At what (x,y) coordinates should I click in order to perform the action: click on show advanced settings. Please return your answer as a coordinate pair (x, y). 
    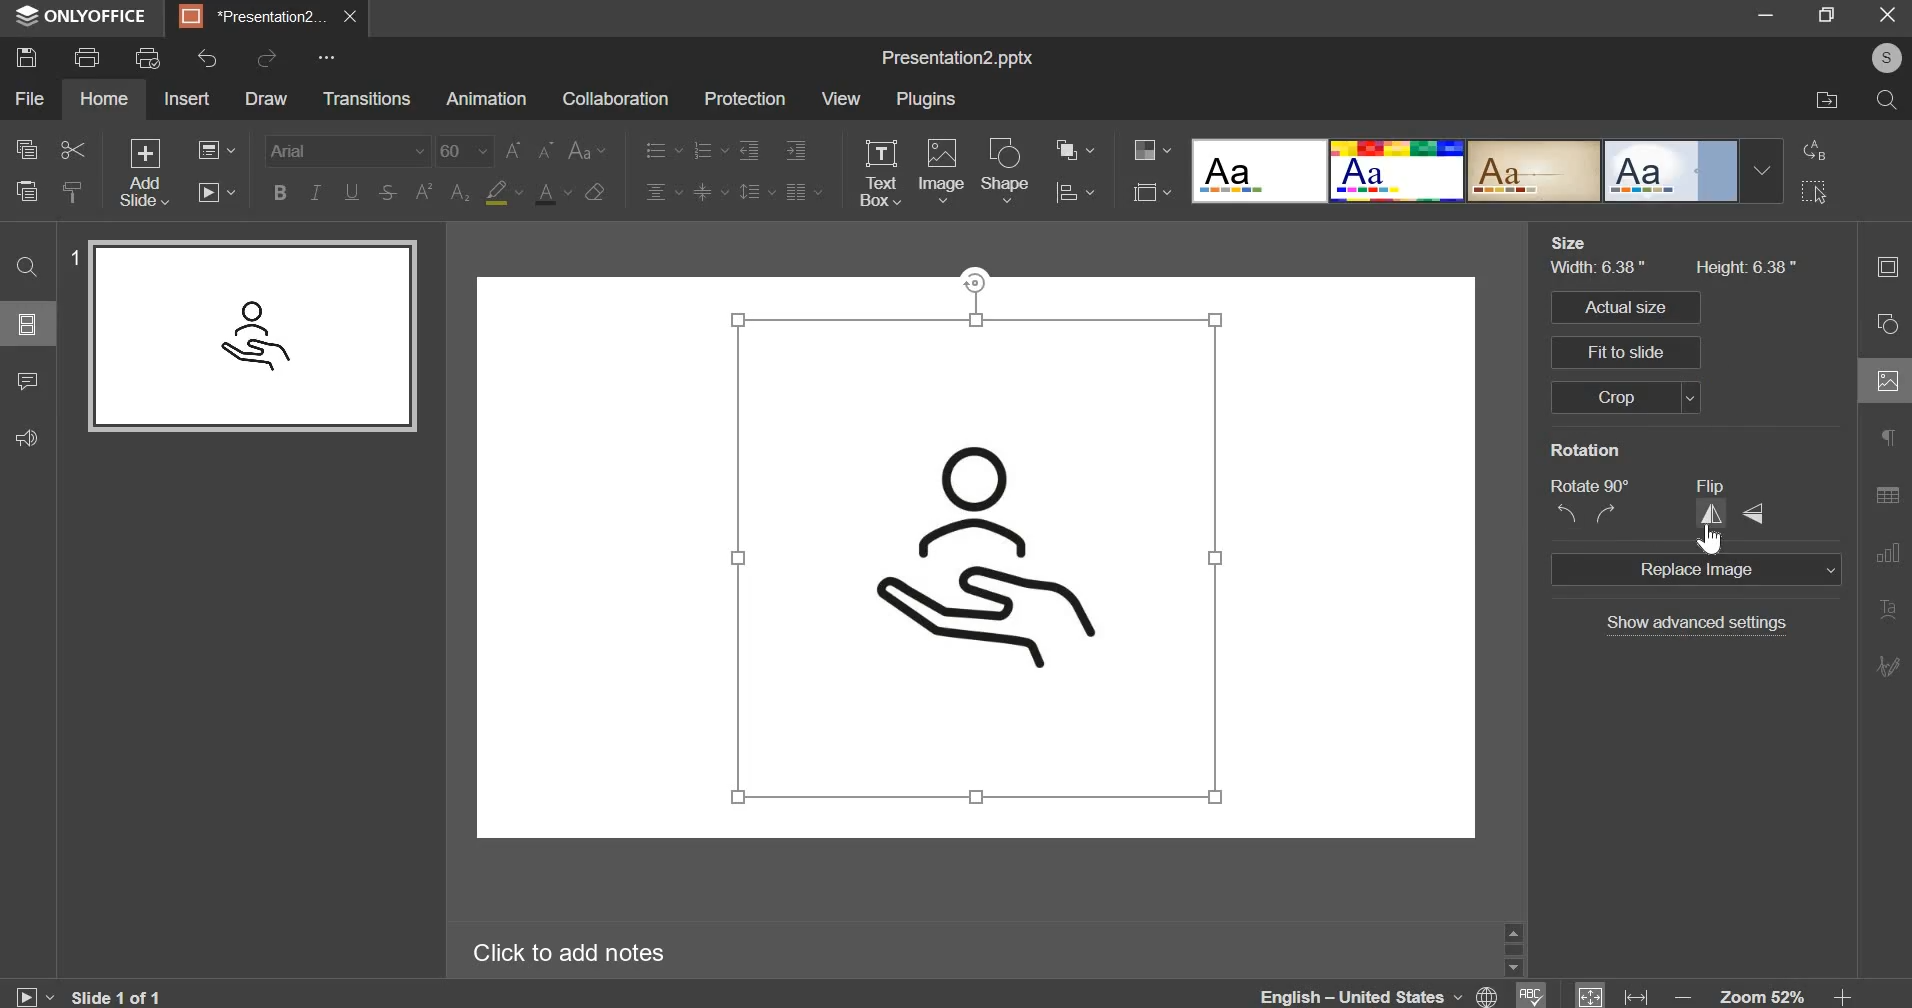
    Looking at the image, I should click on (1690, 624).